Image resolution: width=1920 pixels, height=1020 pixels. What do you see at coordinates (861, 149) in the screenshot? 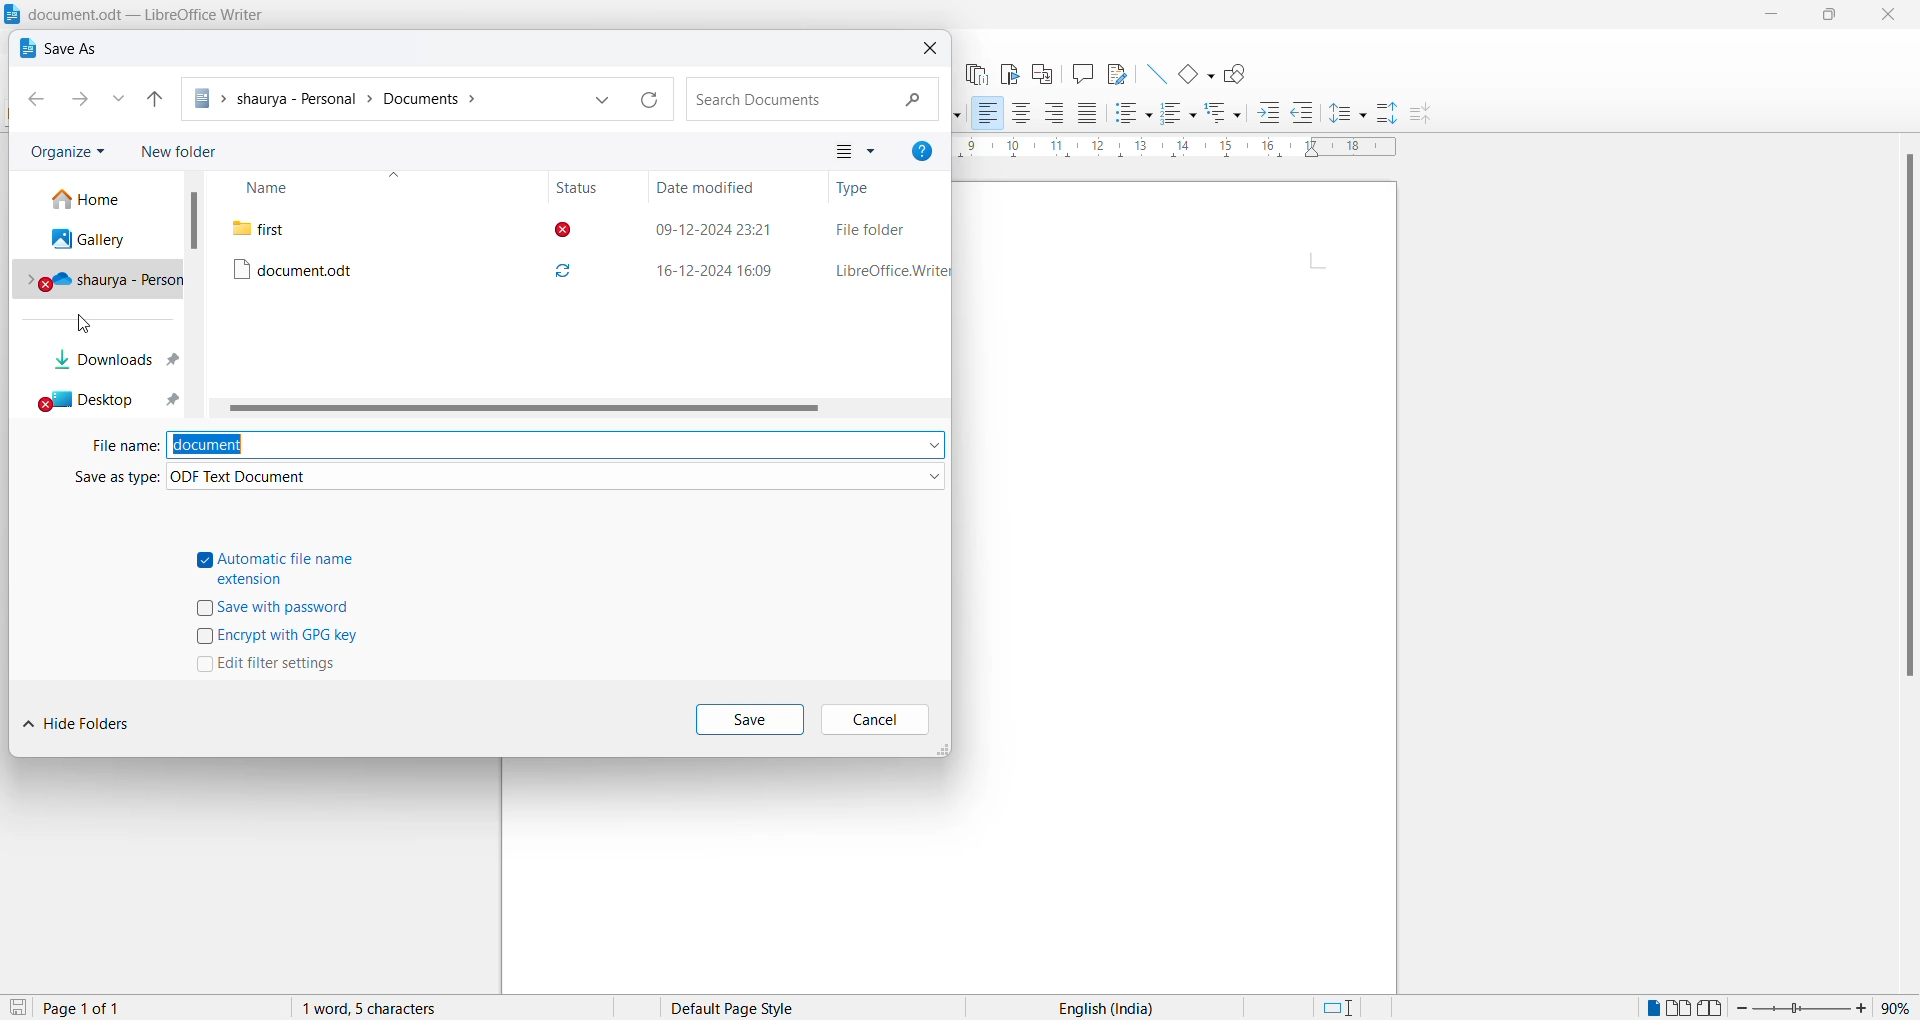
I see `Preview options` at bounding box center [861, 149].